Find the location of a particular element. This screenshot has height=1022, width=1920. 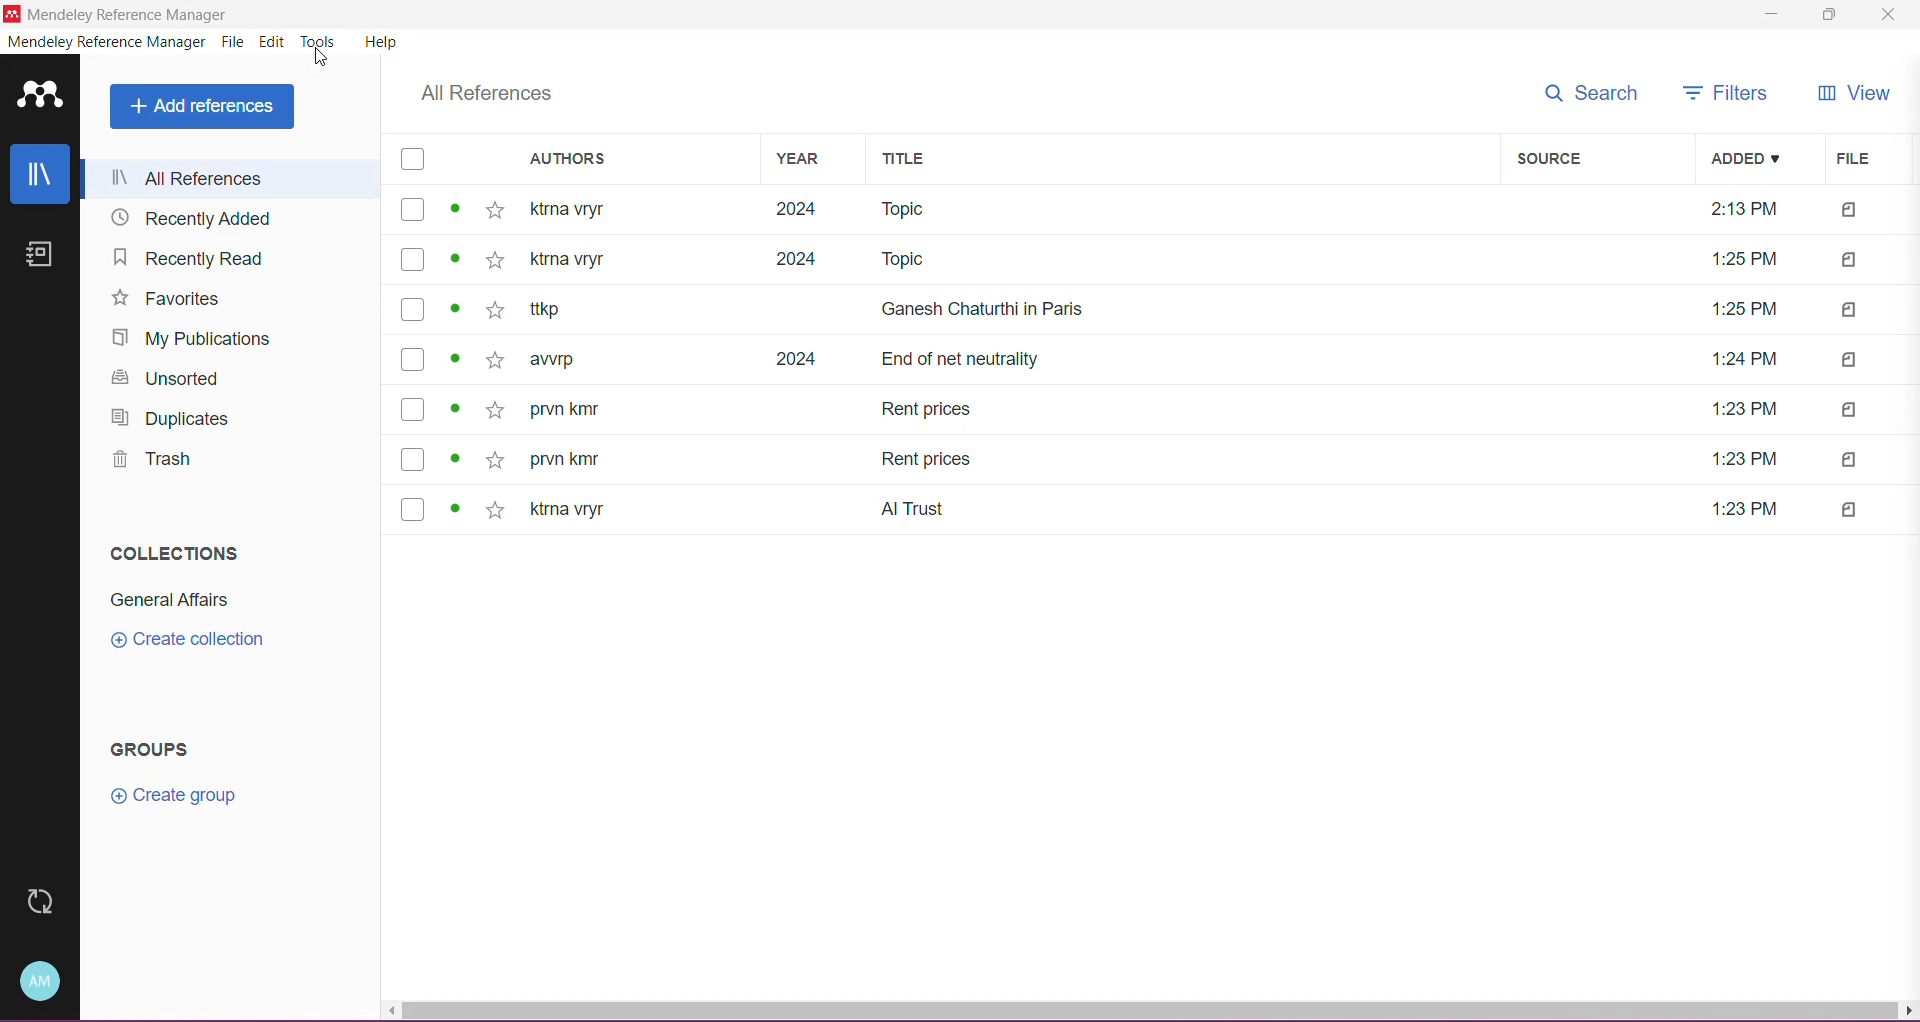

Filters is located at coordinates (1729, 95).